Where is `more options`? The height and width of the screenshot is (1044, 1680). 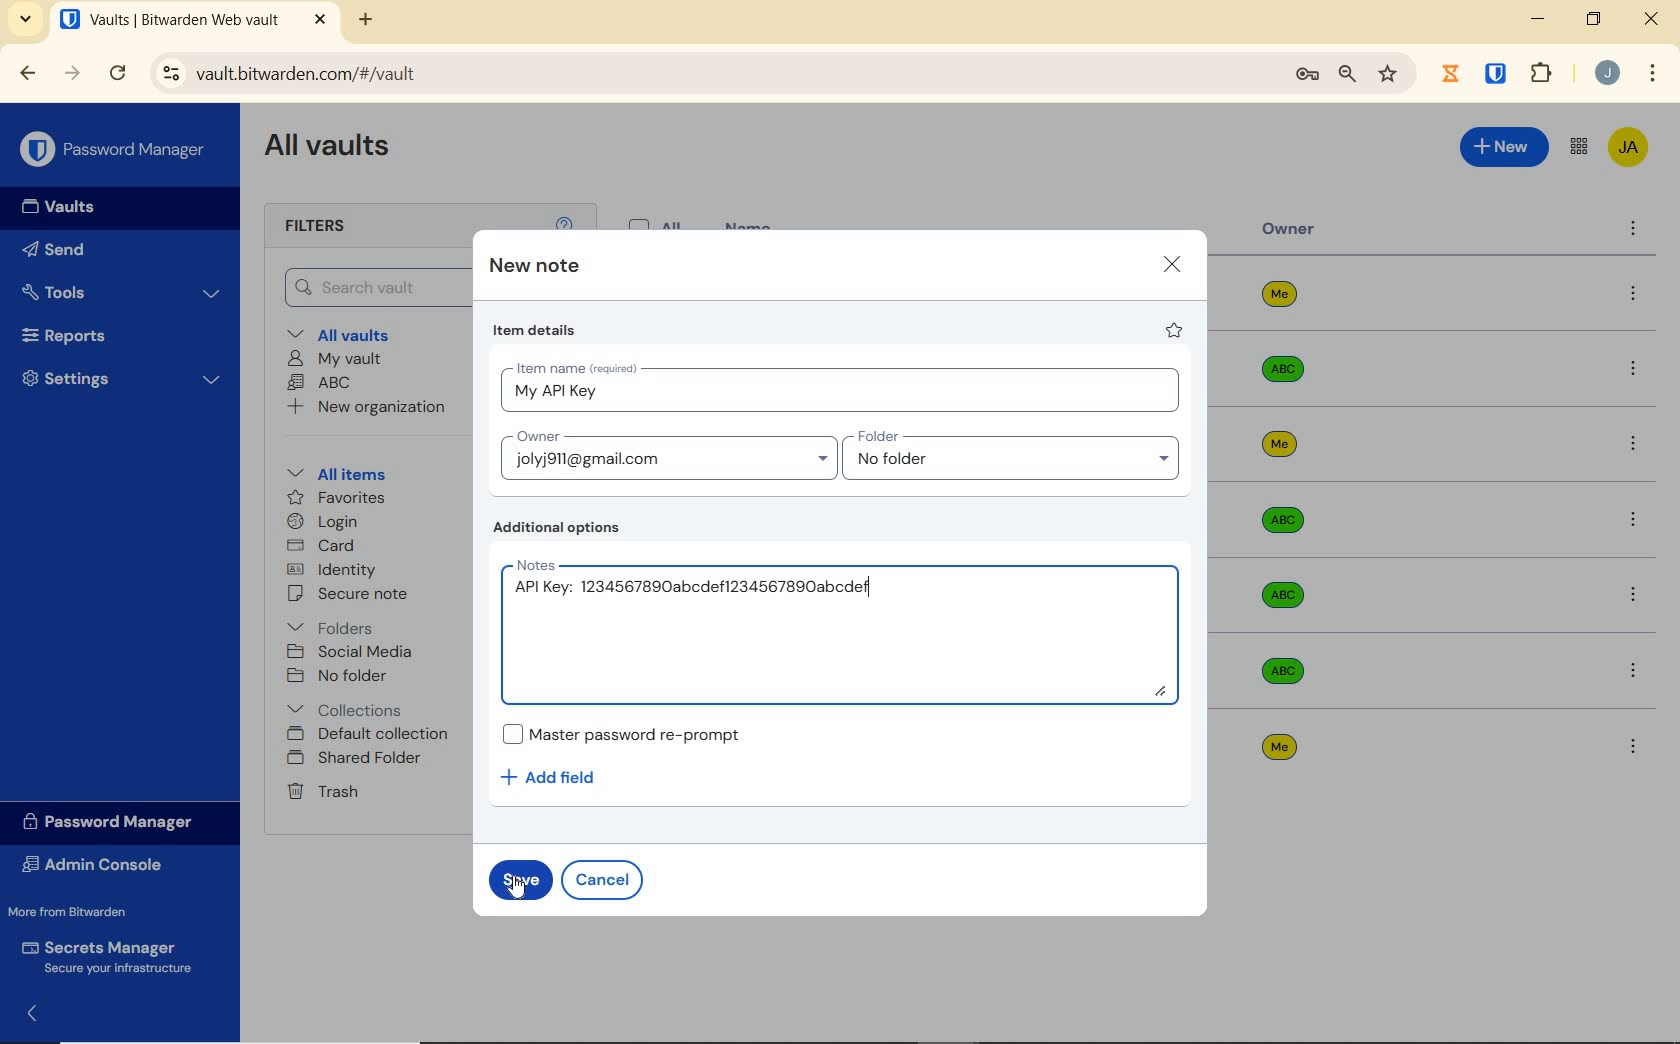
more options is located at coordinates (1635, 595).